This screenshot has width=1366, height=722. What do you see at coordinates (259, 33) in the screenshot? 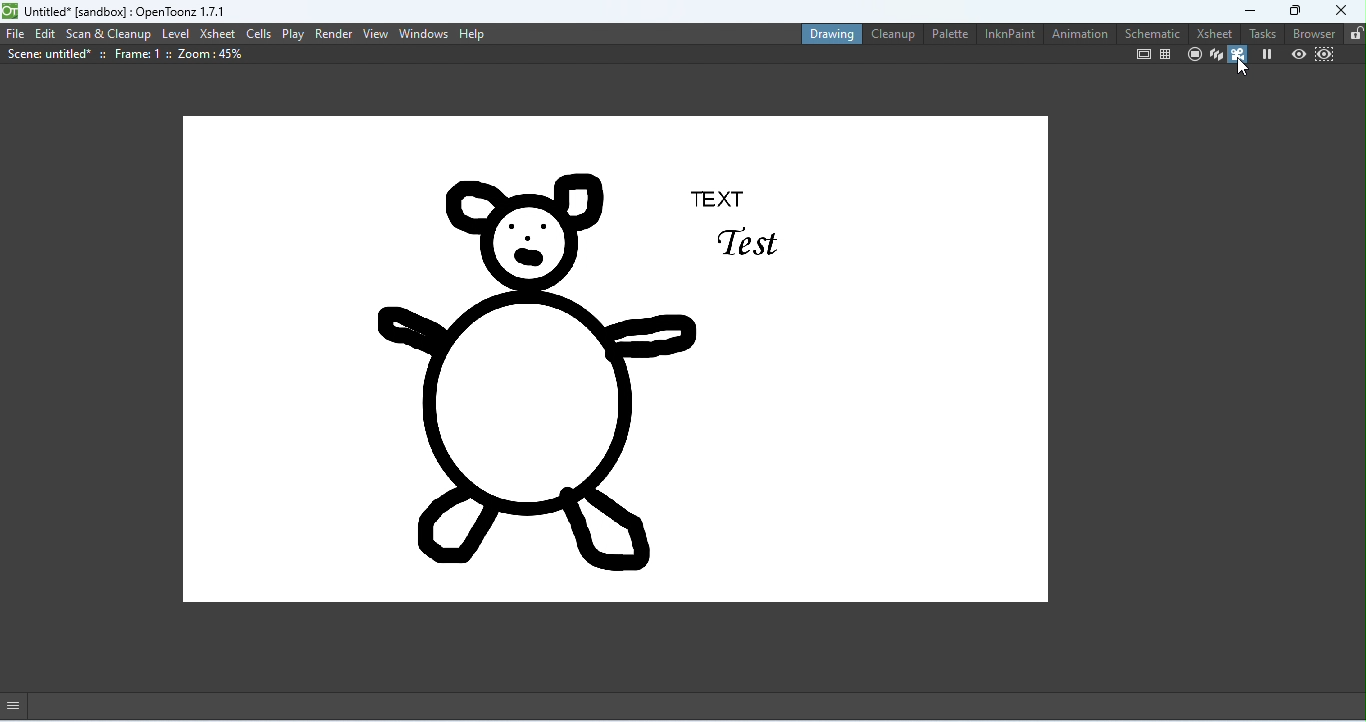
I see `cells` at bounding box center [259, 33].